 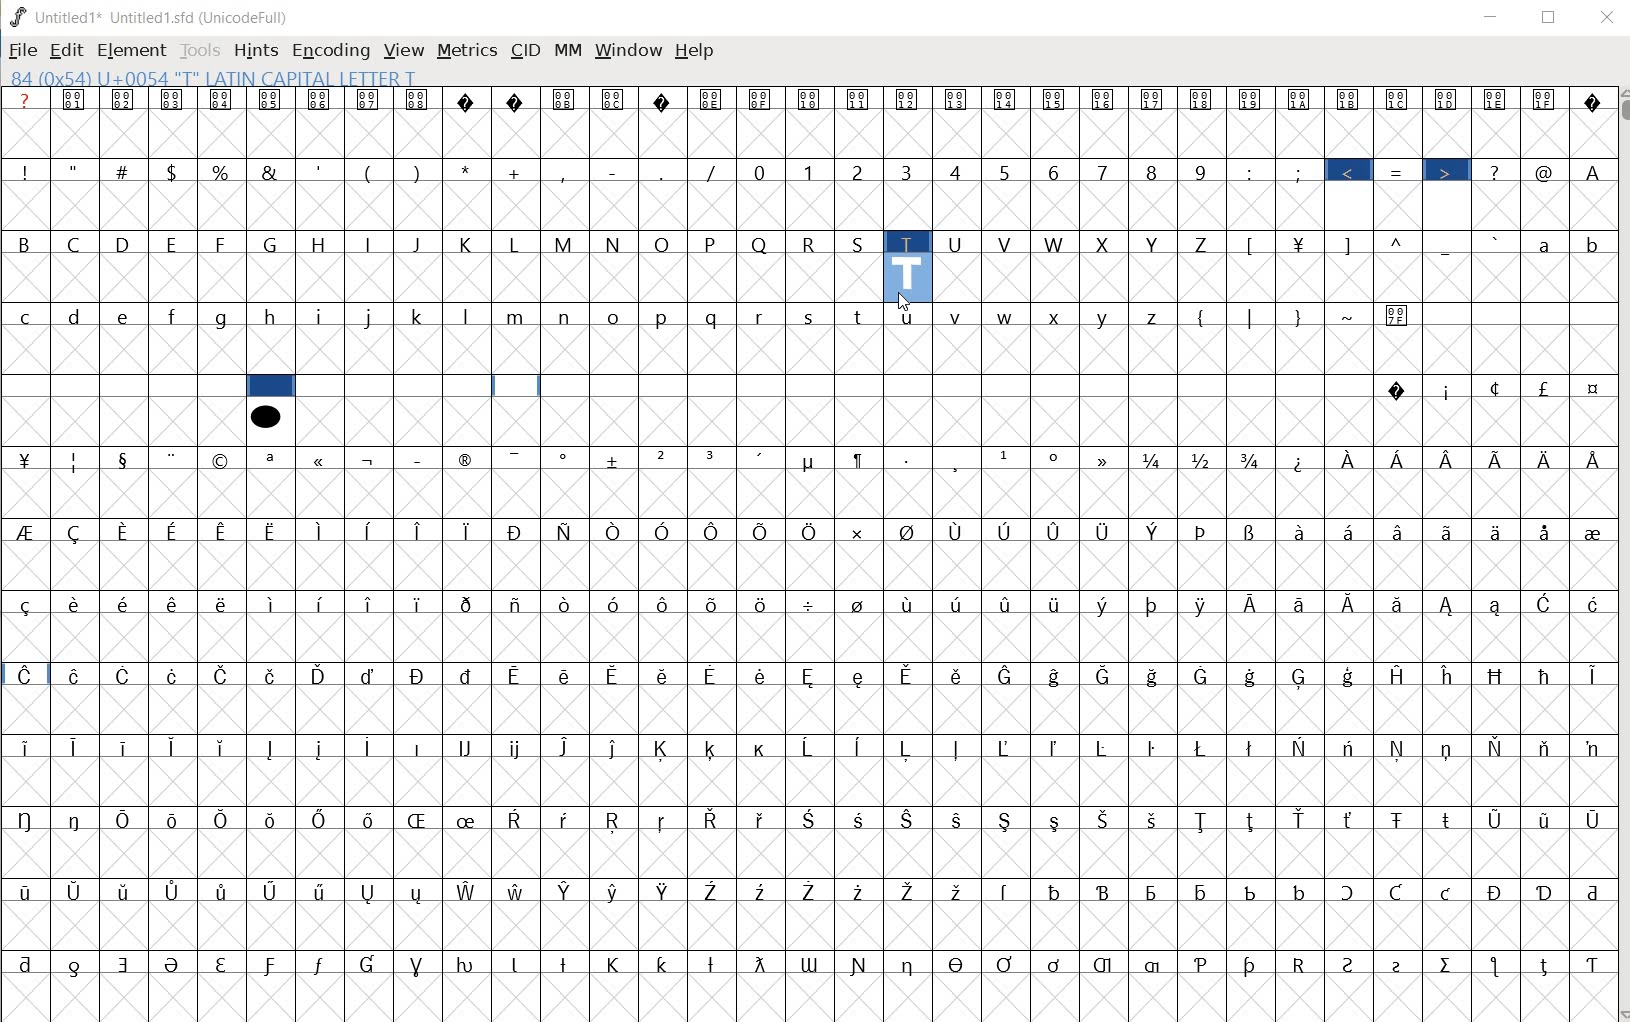 I want to click on Symbol, so click(x=1105, y=675).